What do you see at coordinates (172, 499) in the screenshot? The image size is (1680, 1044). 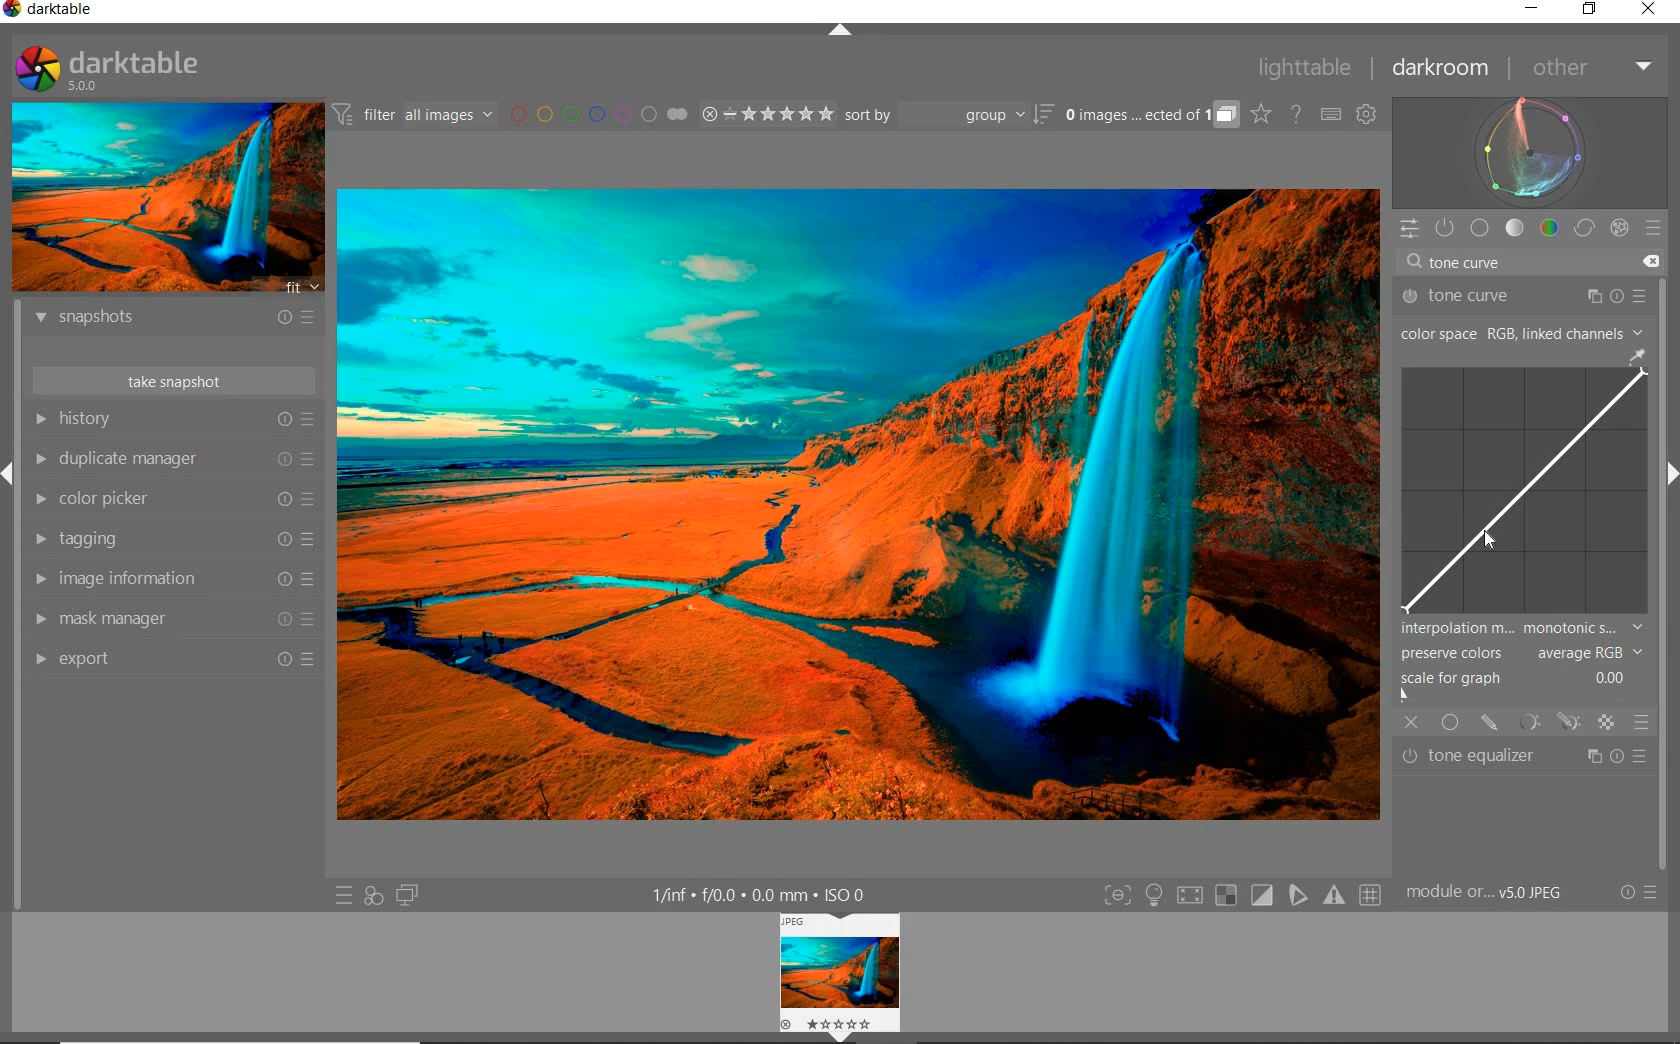 I see `color picker` at bounding box center [172, 499].